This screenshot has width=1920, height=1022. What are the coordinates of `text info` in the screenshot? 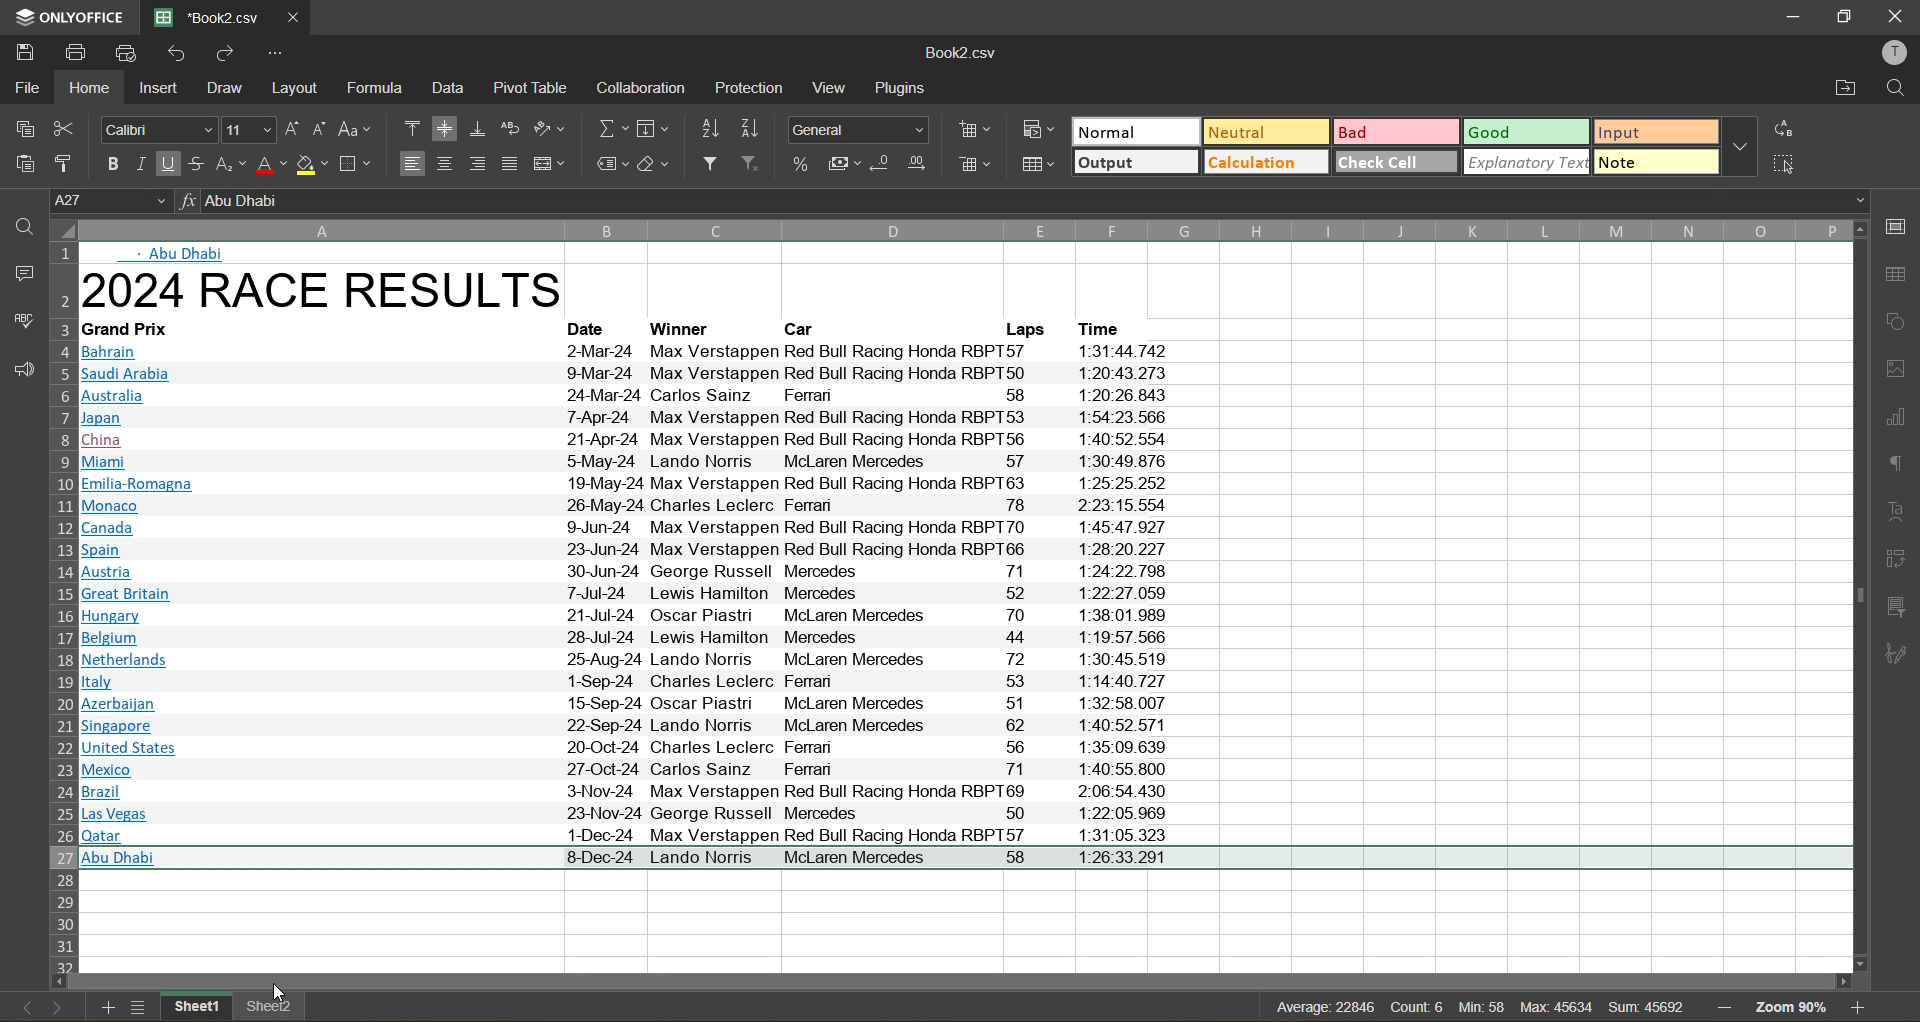 It's located at (632, 439).